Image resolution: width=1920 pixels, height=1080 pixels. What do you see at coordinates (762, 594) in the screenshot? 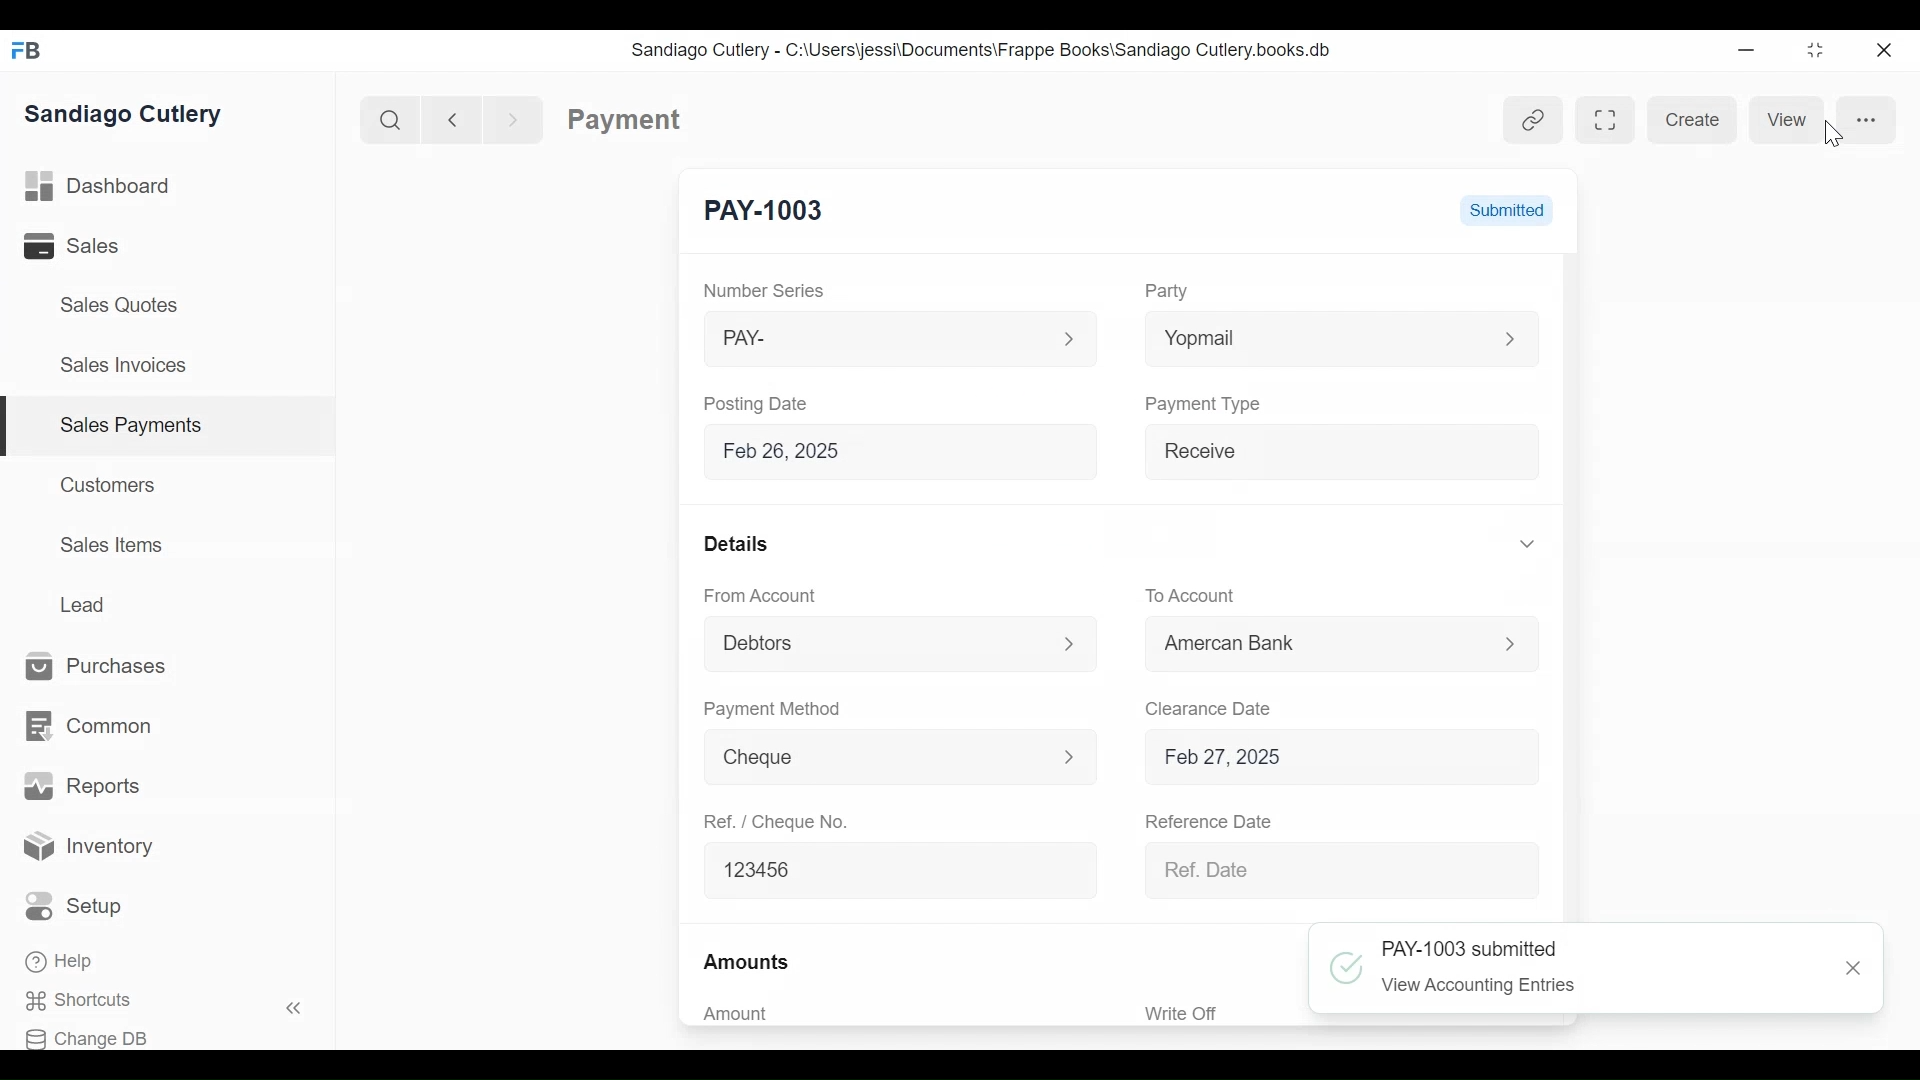
I see `From Account` at bounding box center [762, 594].